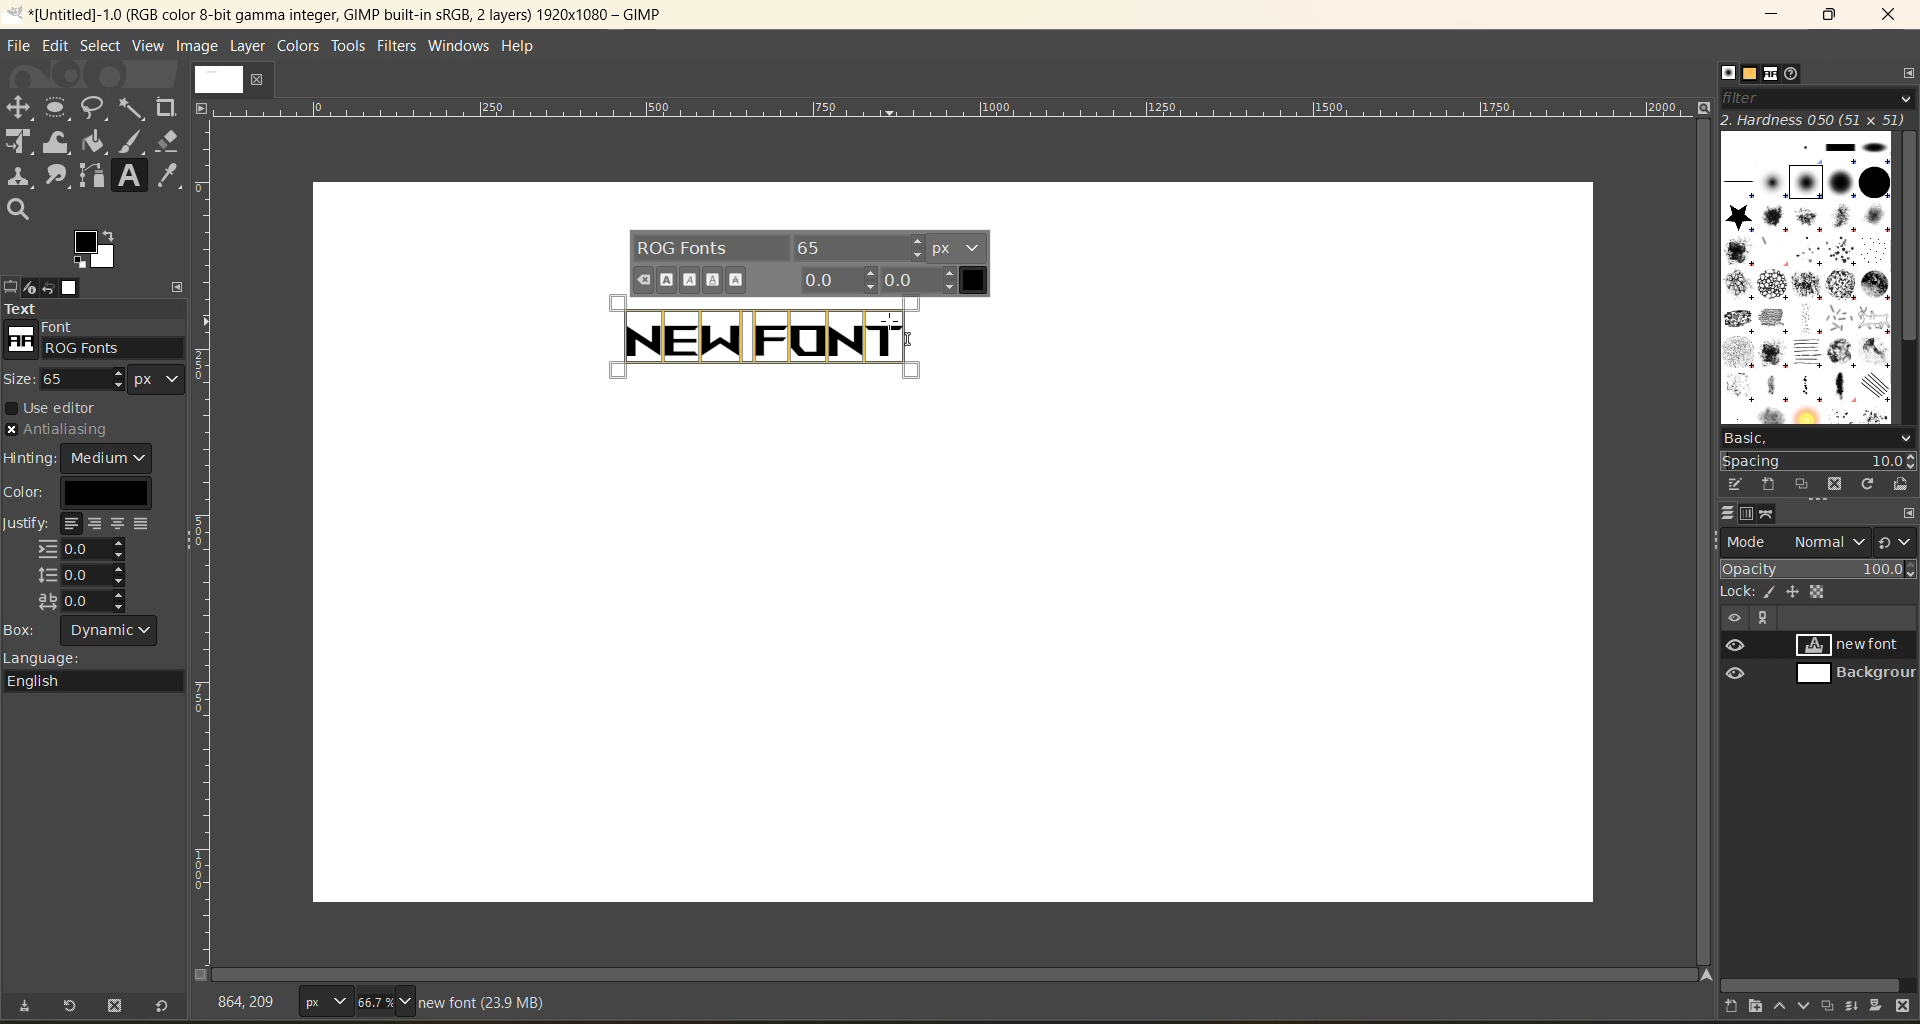 The height and width of the screenshot is (1024, 1920). Describe the element at coordinates (31, 288) in the screenshot. I see `device status` at that location.